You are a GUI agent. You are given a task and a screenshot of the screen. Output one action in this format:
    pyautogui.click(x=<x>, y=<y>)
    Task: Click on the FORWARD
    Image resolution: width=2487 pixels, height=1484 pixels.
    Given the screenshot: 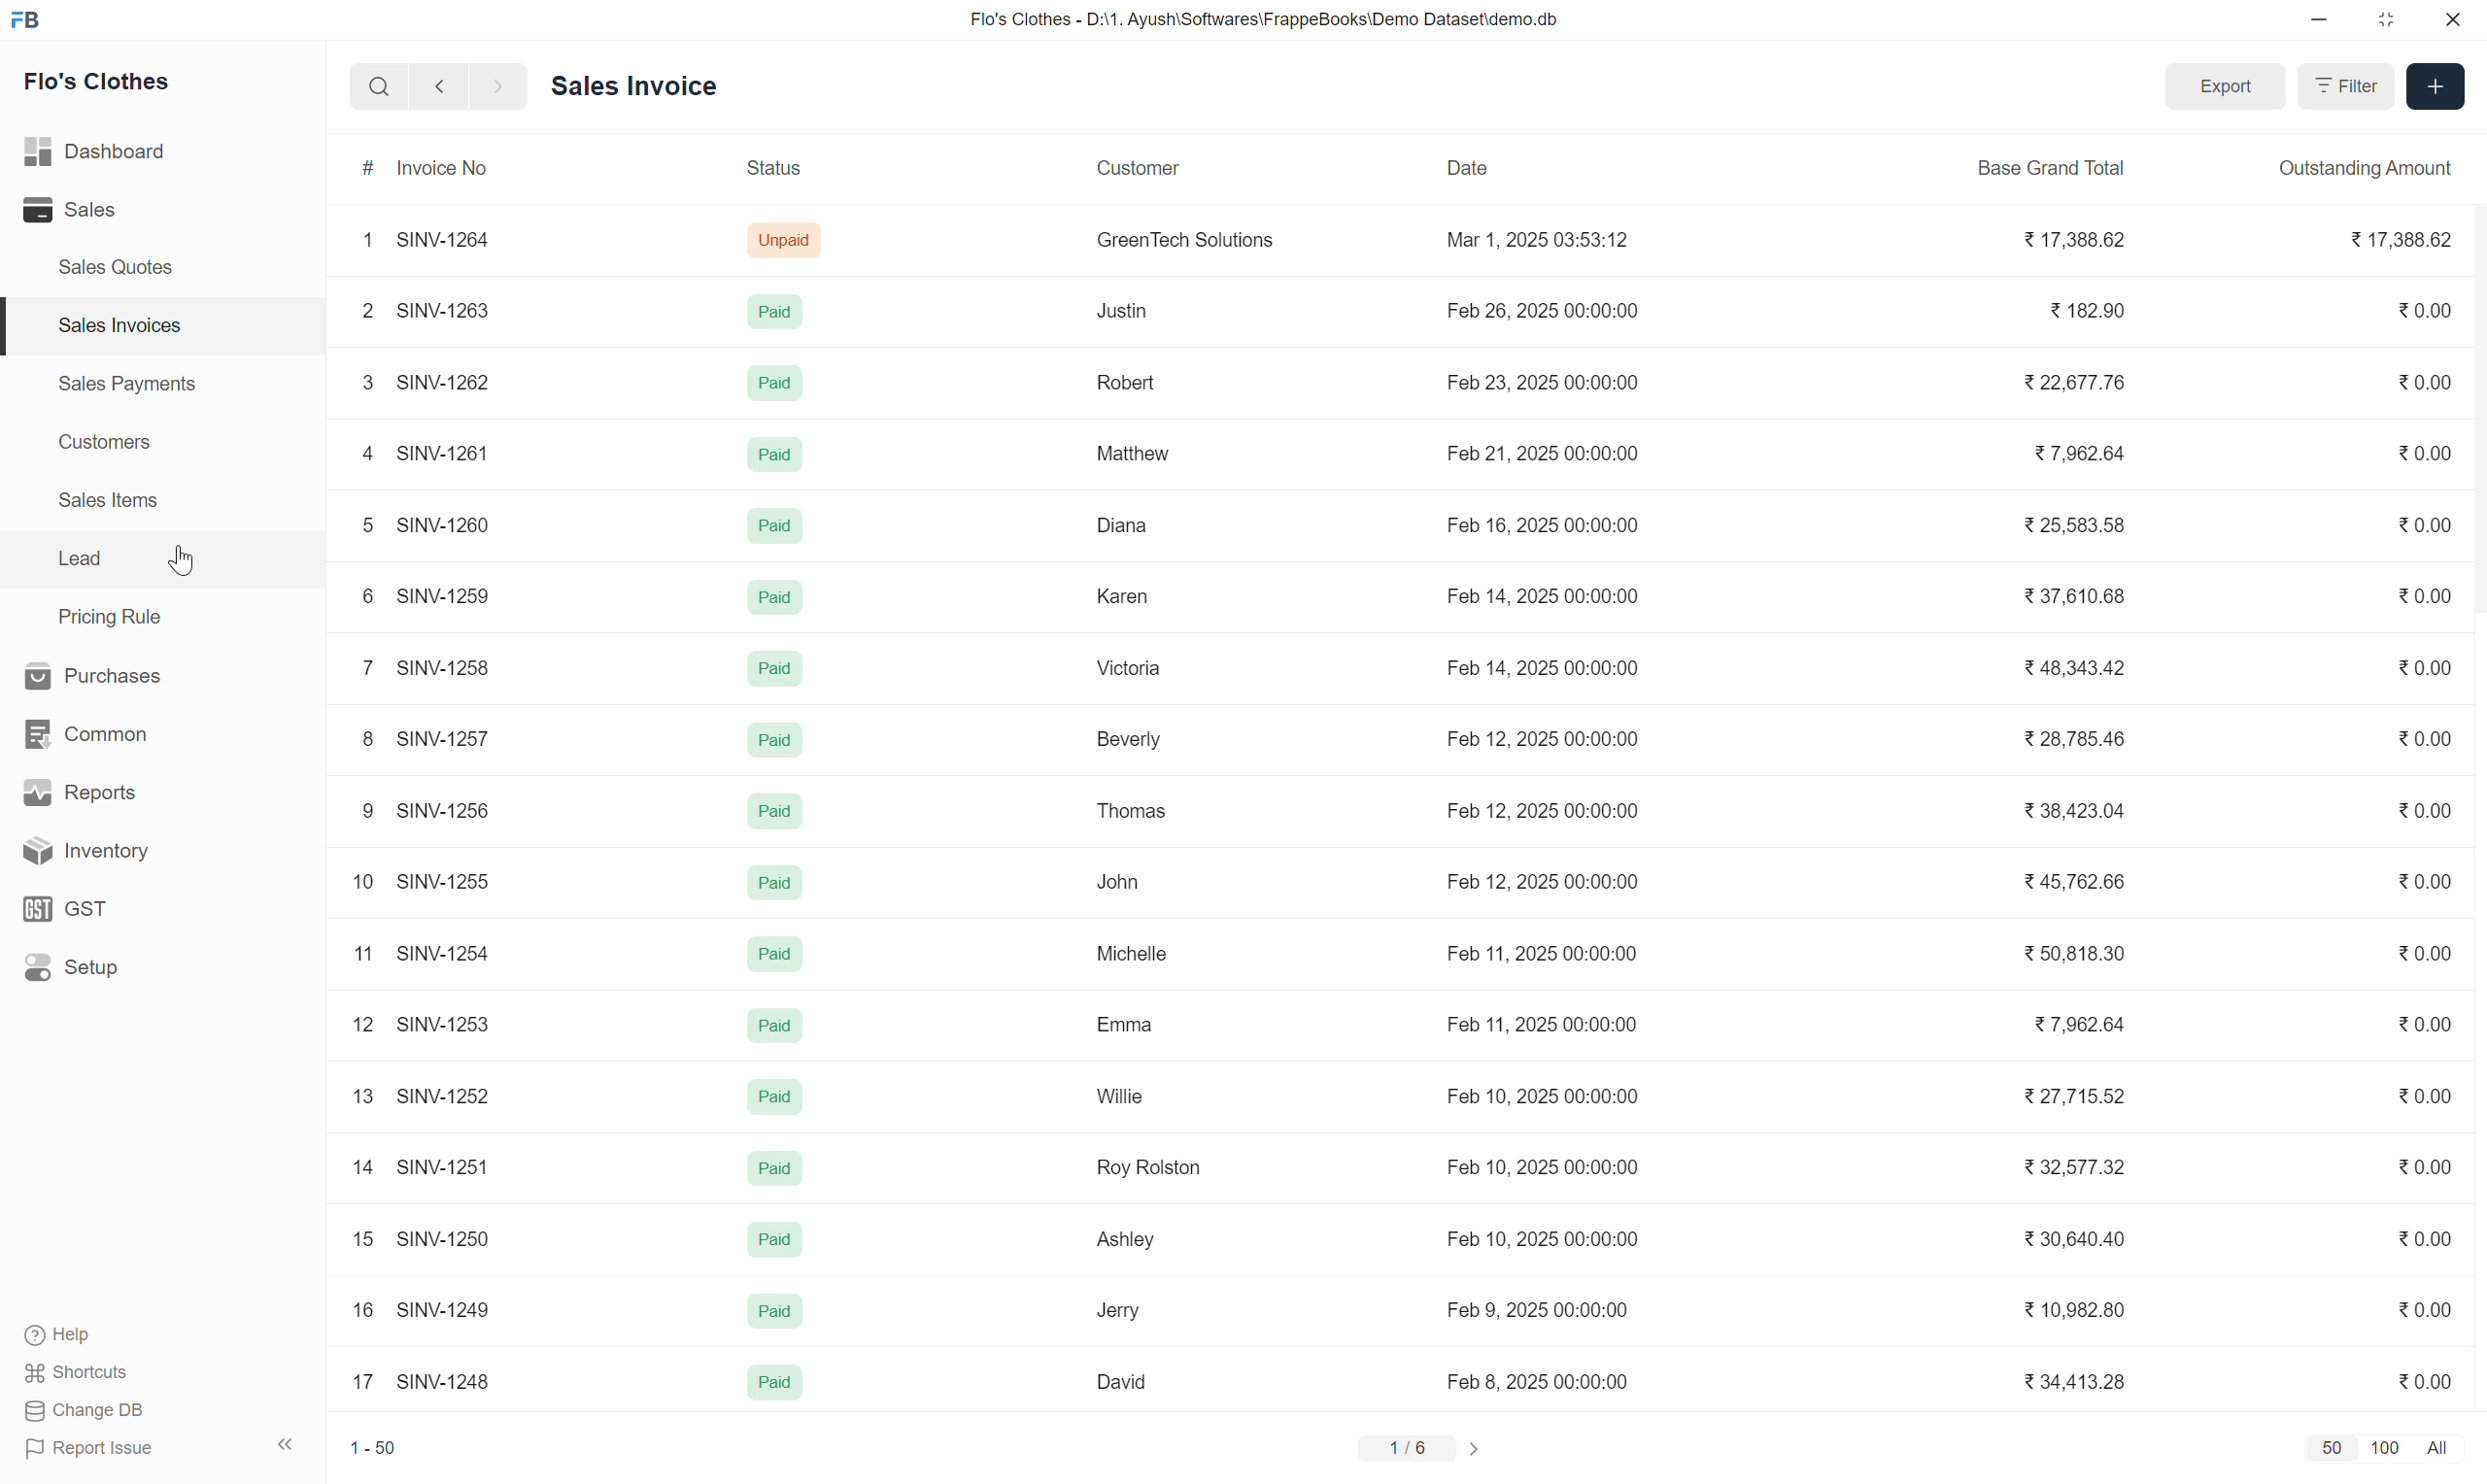 What is the action you would take?
    pyautogui.click(x=502, y=86)
    